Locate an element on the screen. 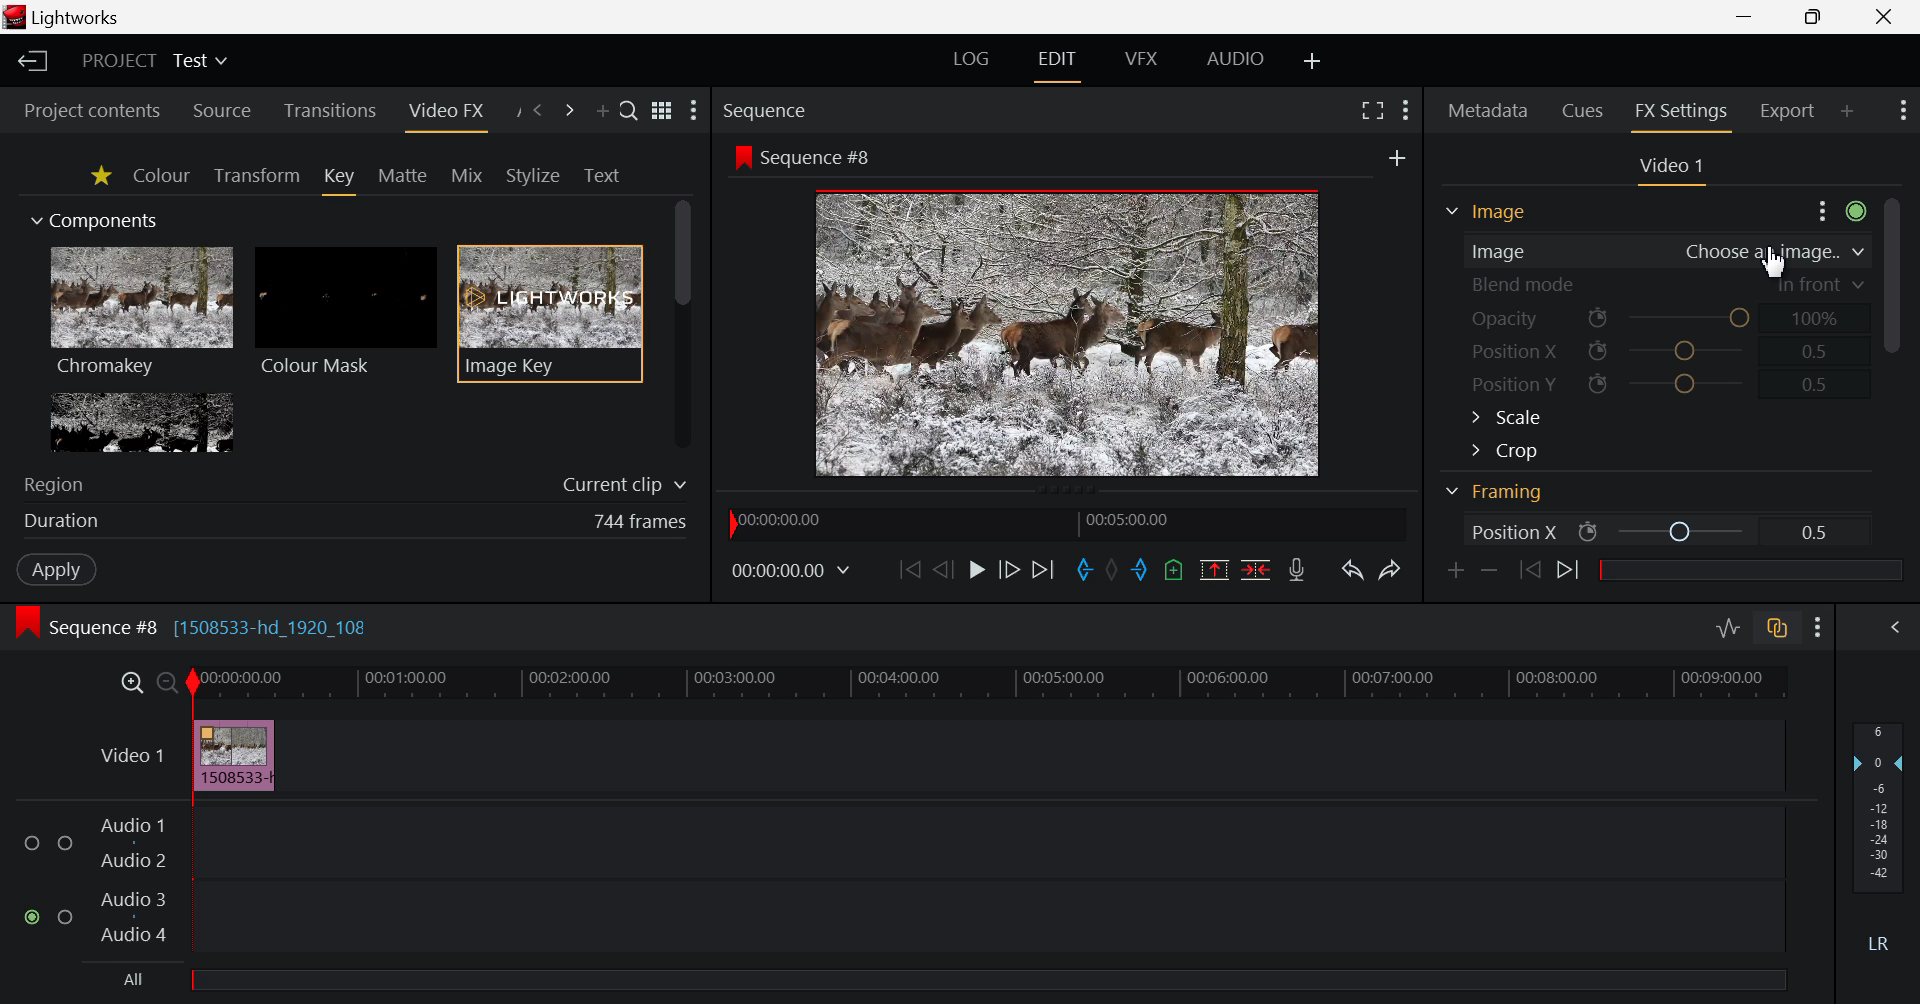 This screenshot has width=1920, height=1004. in front is located at coordinates (1821, 283).